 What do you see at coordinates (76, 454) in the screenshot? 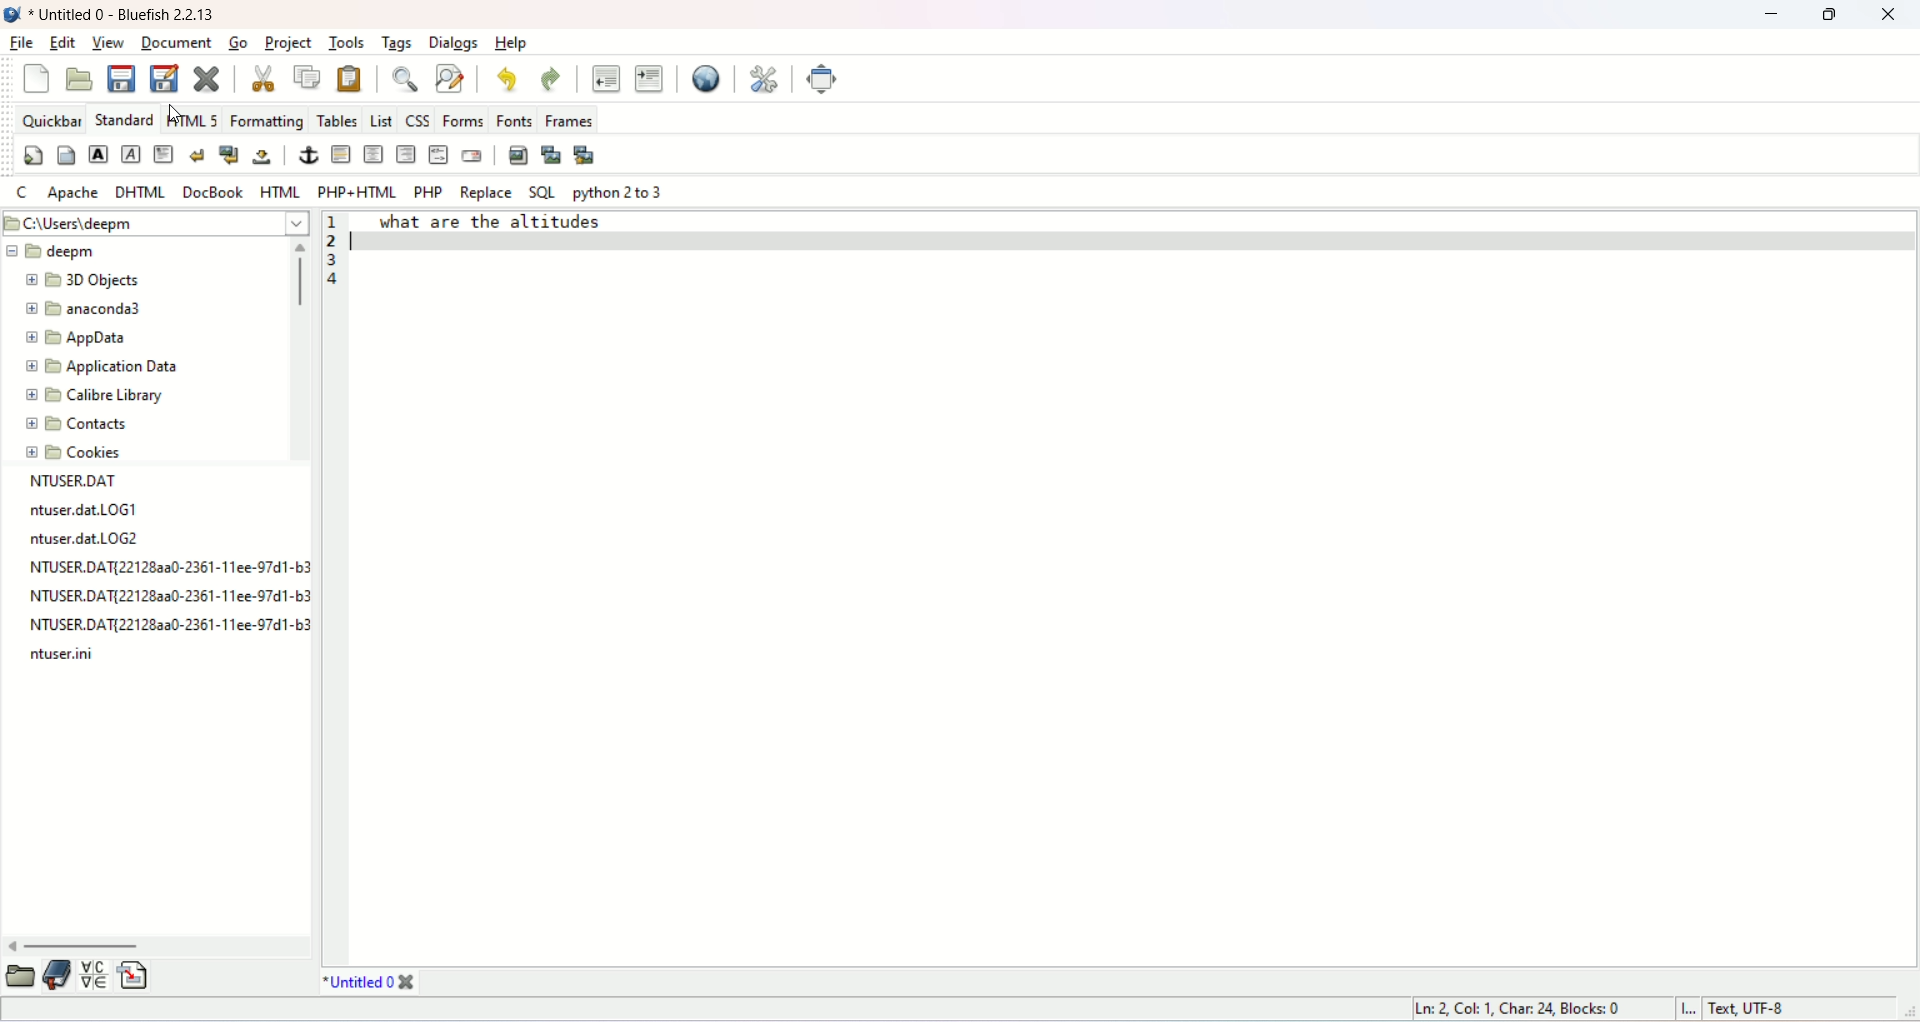
I see `cookies` at bounding box center [76, 454].